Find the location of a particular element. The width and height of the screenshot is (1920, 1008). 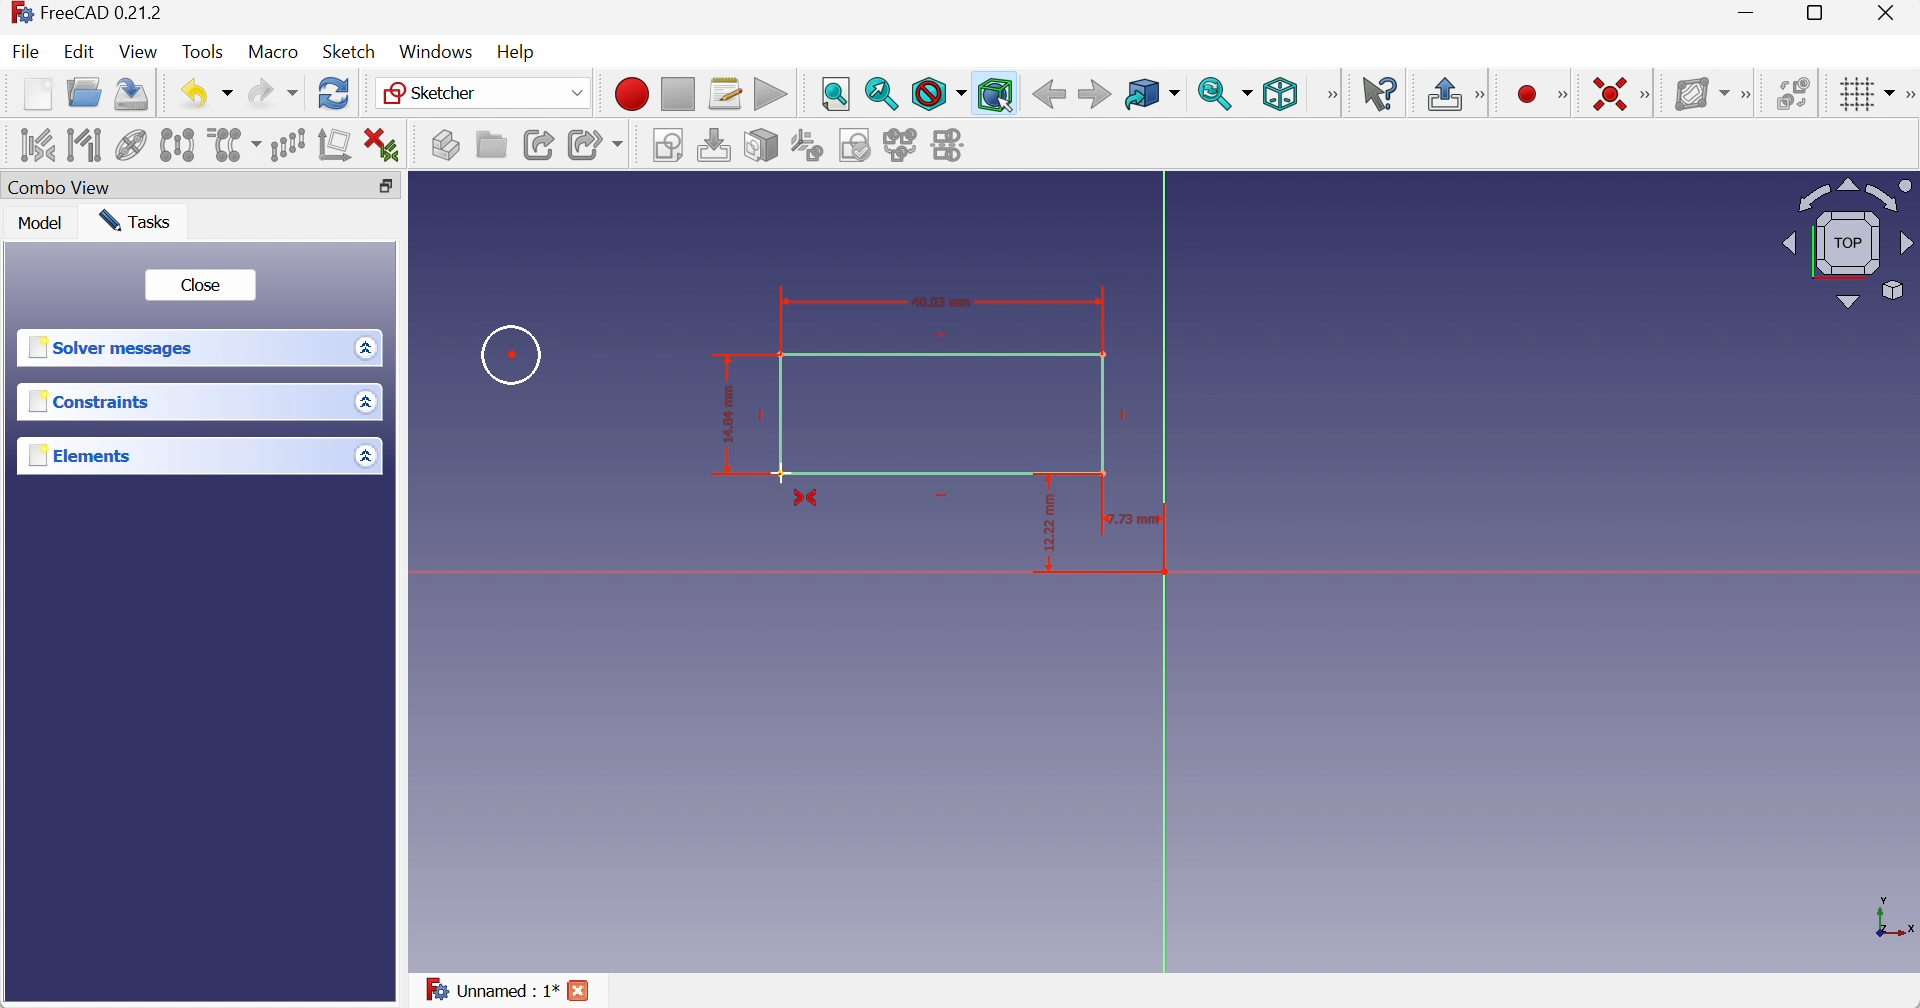

Redo is located at coordinates (273, 93).